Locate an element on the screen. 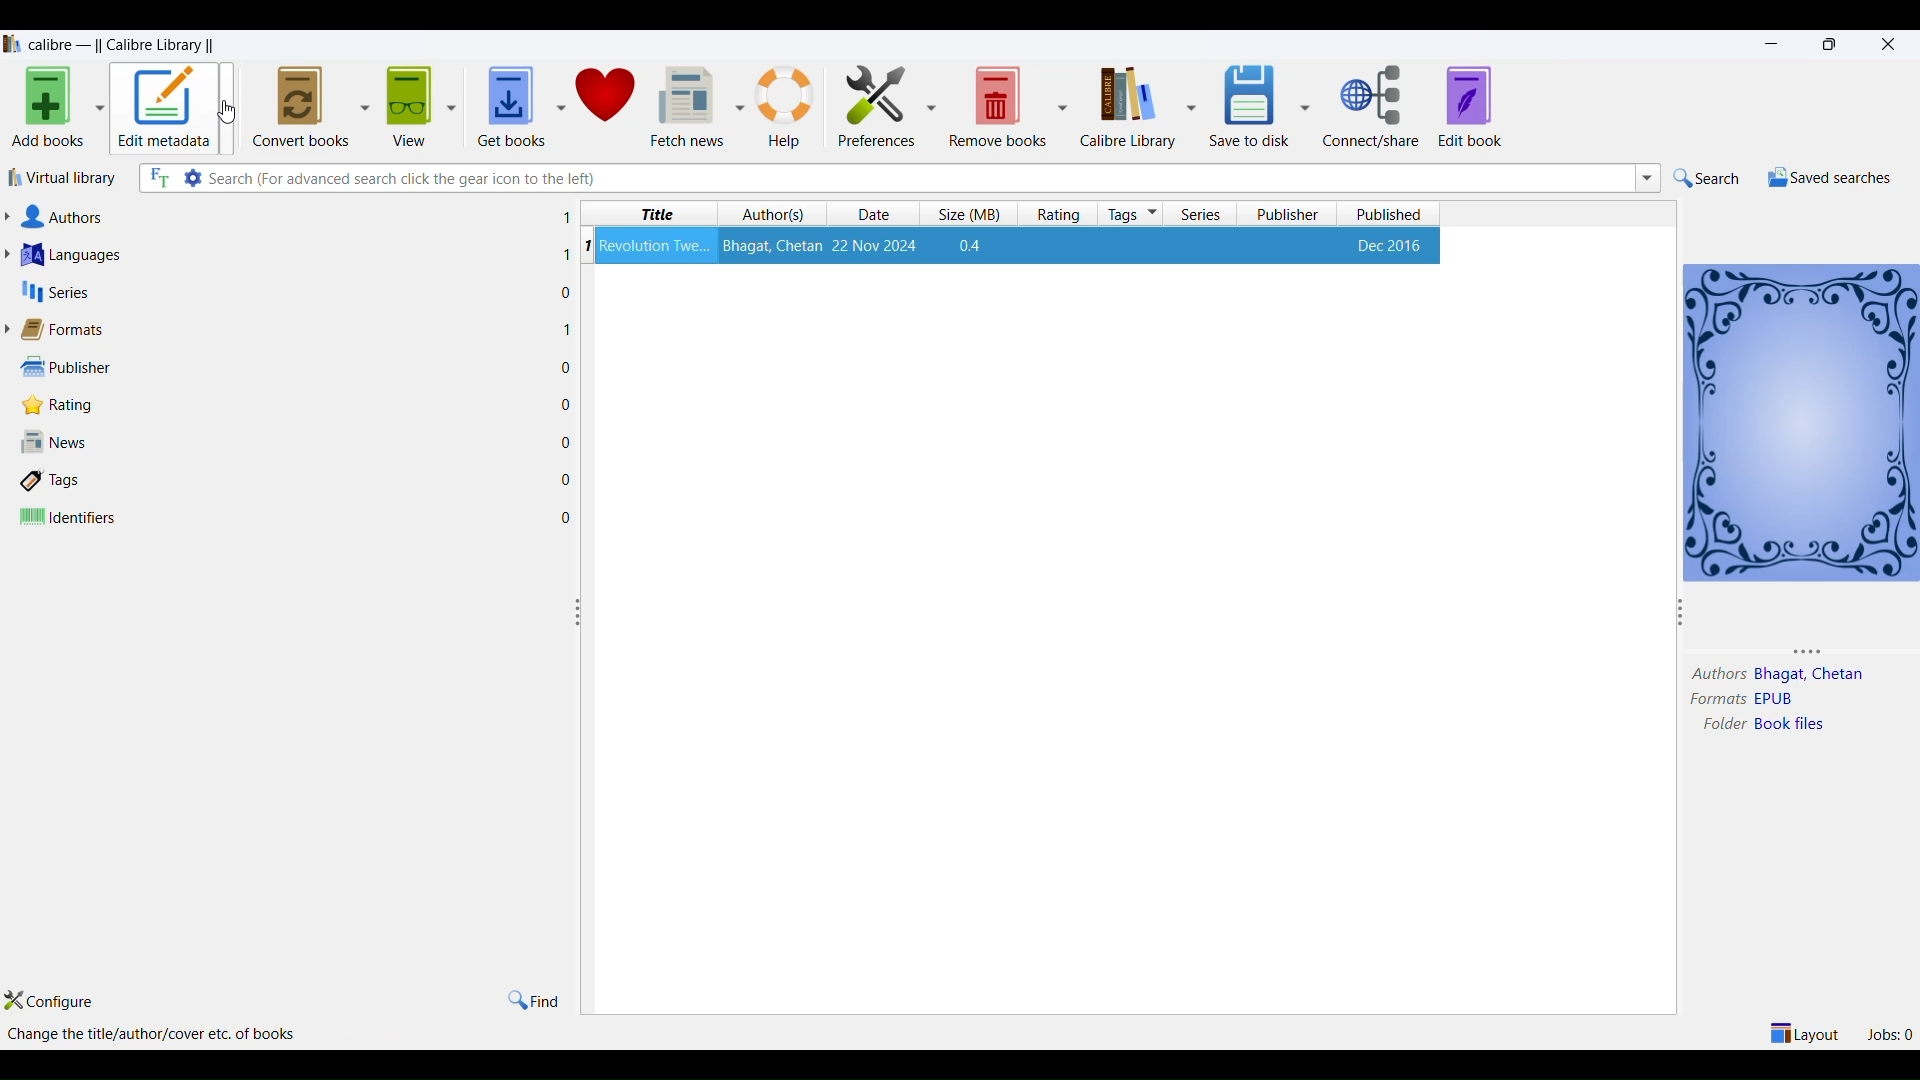 Image resolution: width=1920 pixels, height=1080 pixels. search settings  is located at coordinates (193, 178).